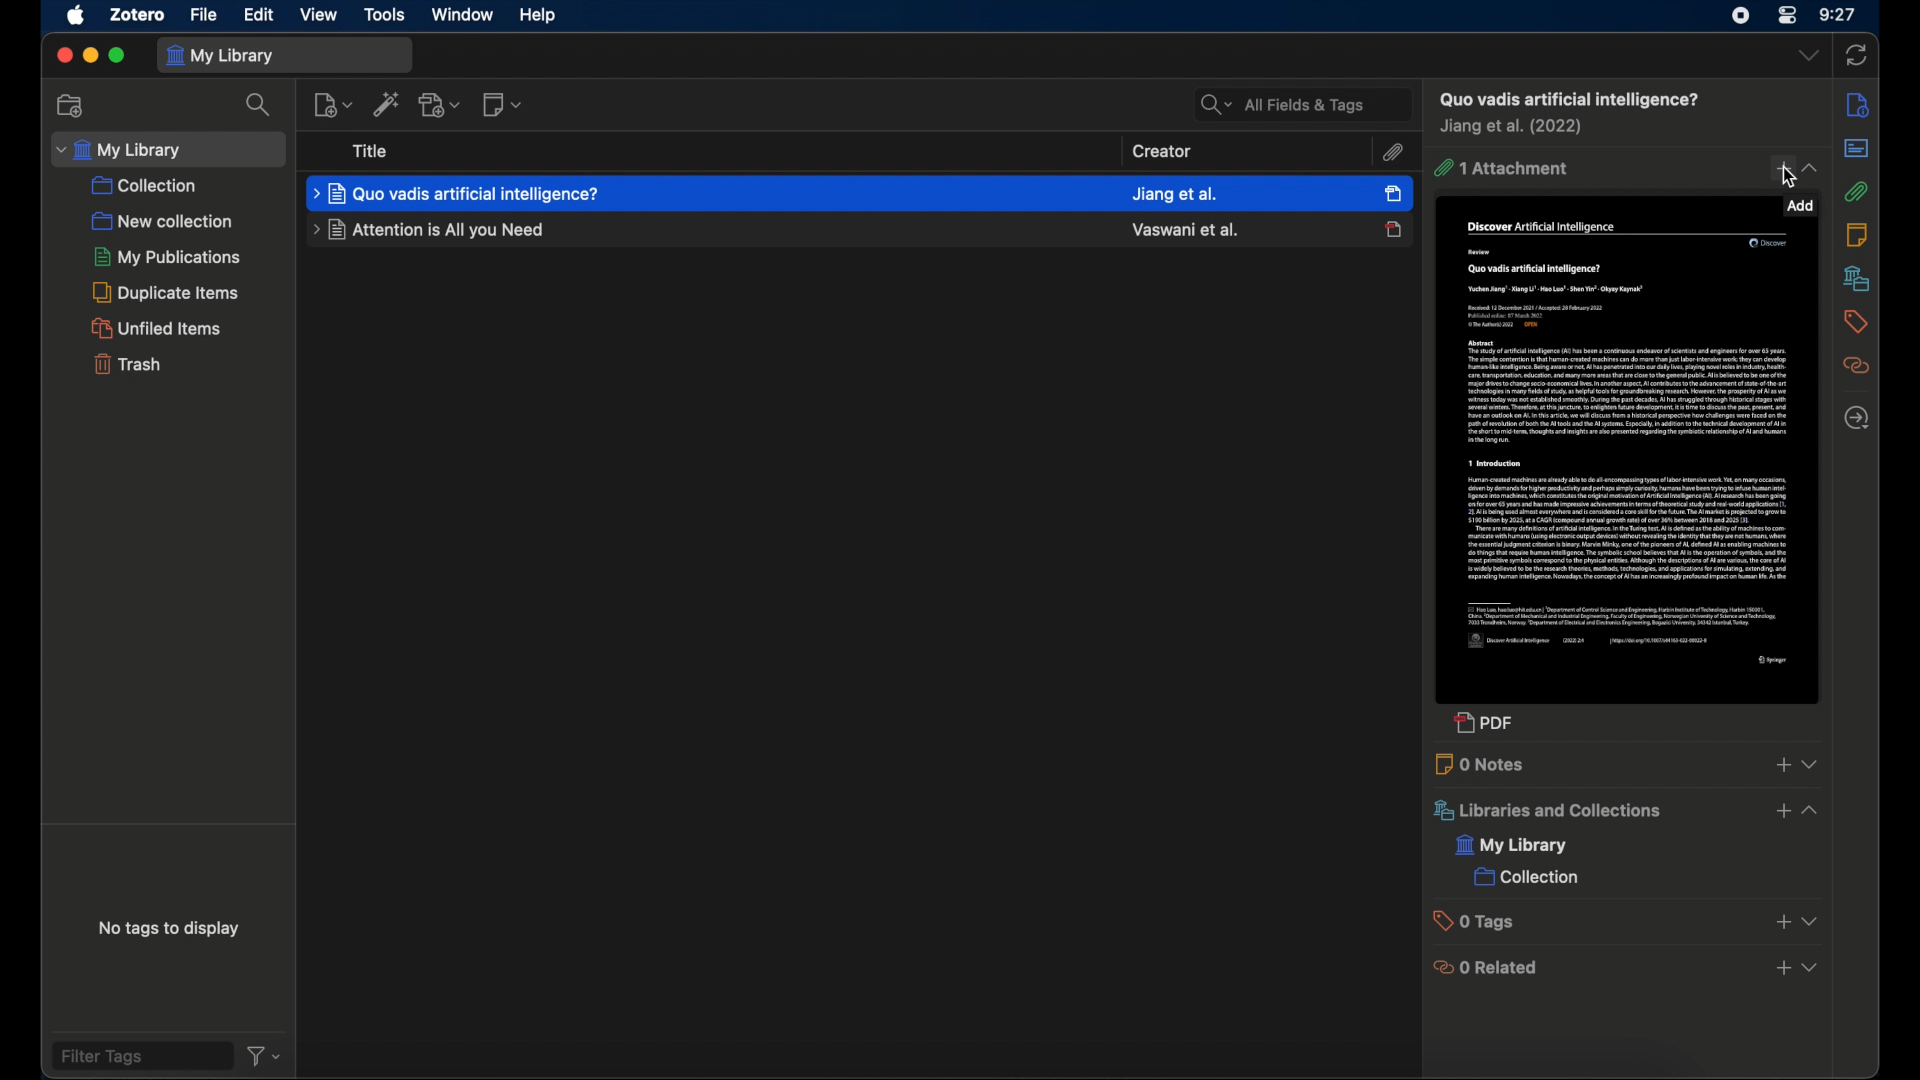 The width and height of the screenshot is (1920, 1080). Describe the element at coordinates (1175, 192) in the screenshot. I see `creator` at that location.